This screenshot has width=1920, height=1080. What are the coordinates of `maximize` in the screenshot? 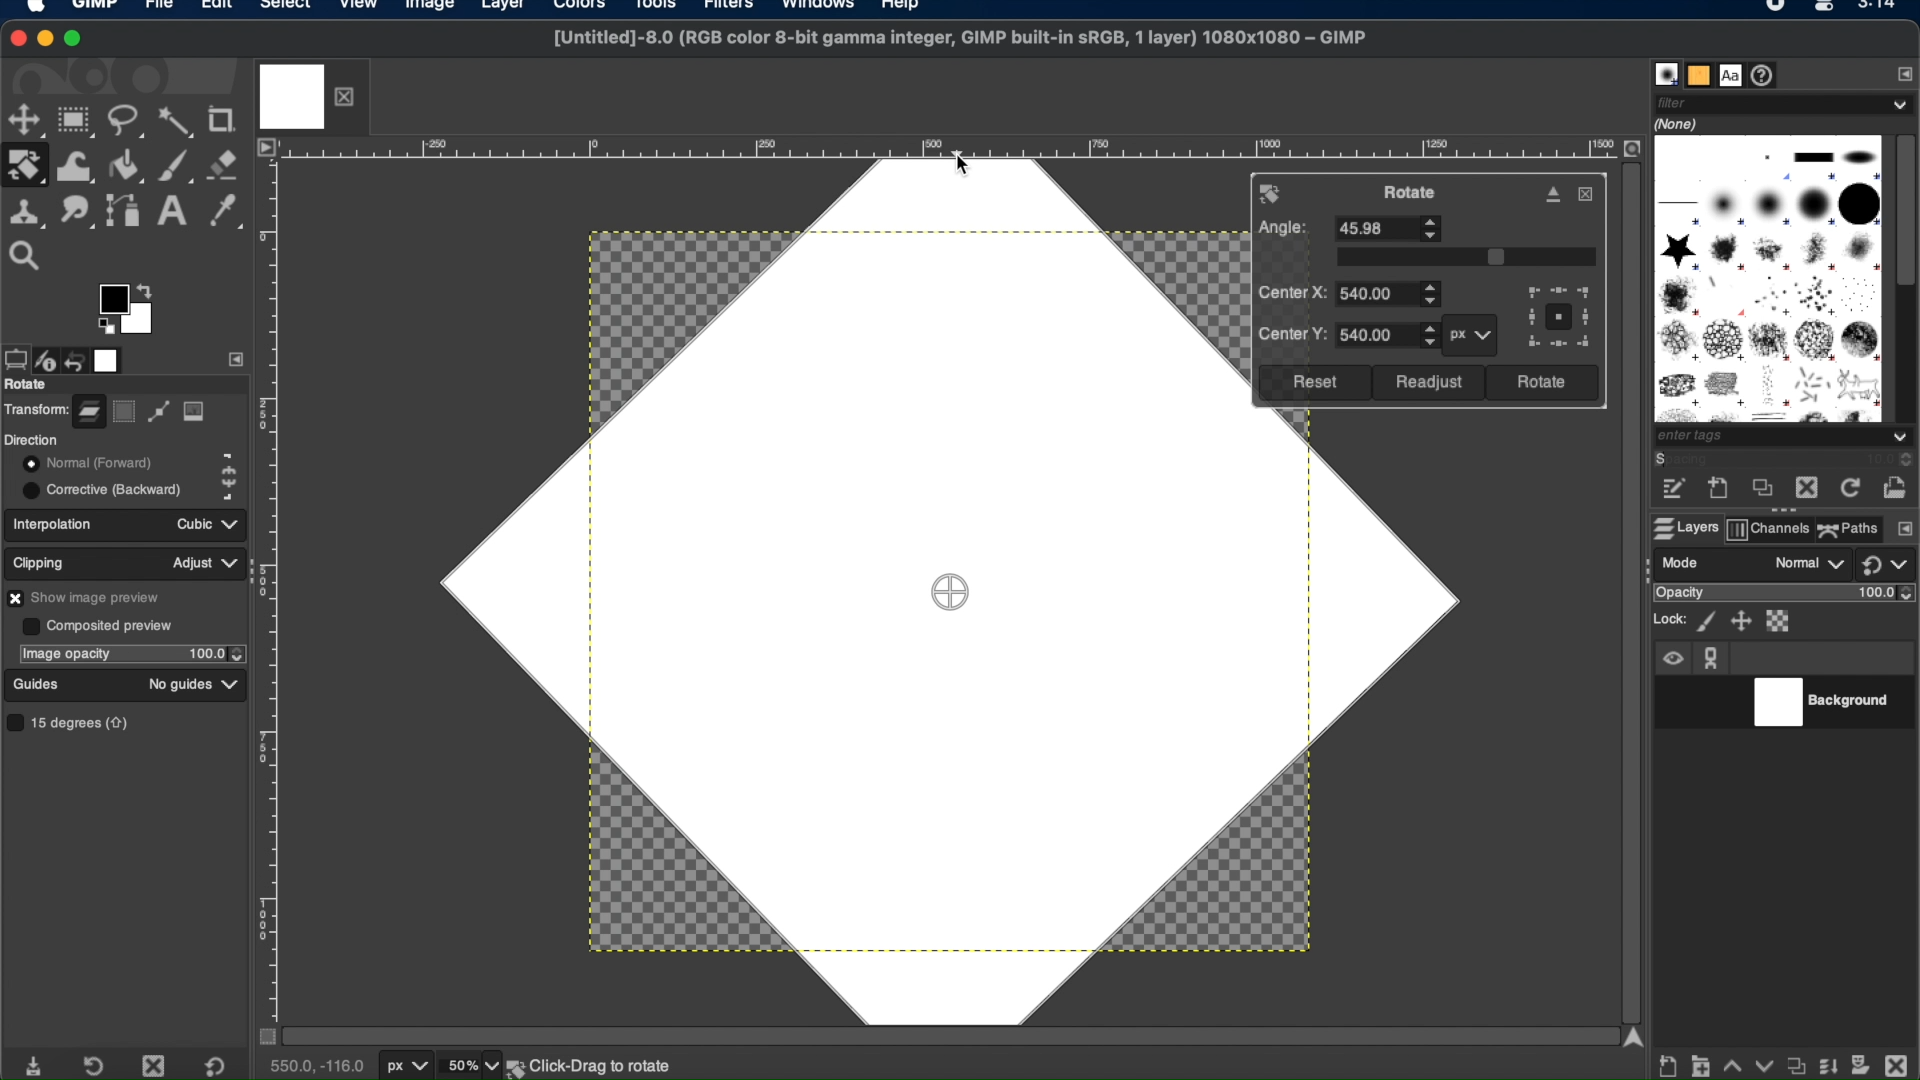 It's located at (77, 40).